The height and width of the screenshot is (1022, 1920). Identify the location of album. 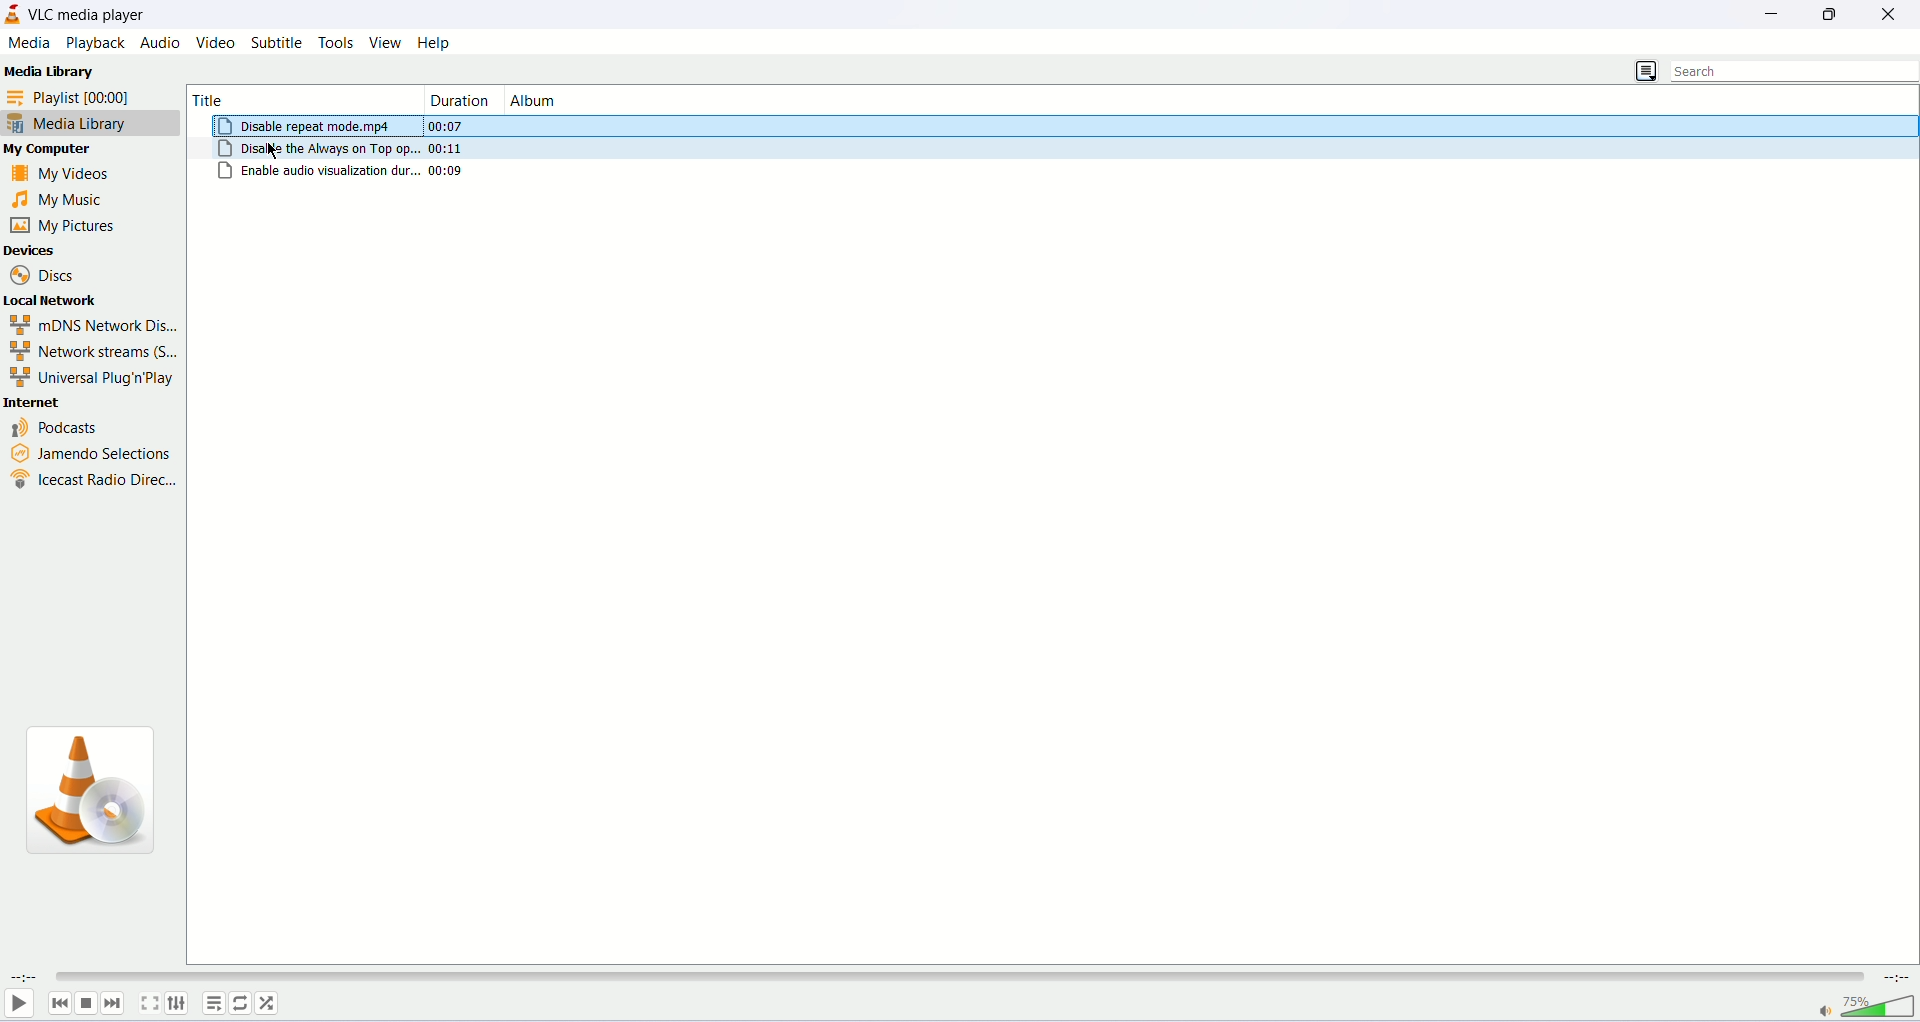
(593, 99).